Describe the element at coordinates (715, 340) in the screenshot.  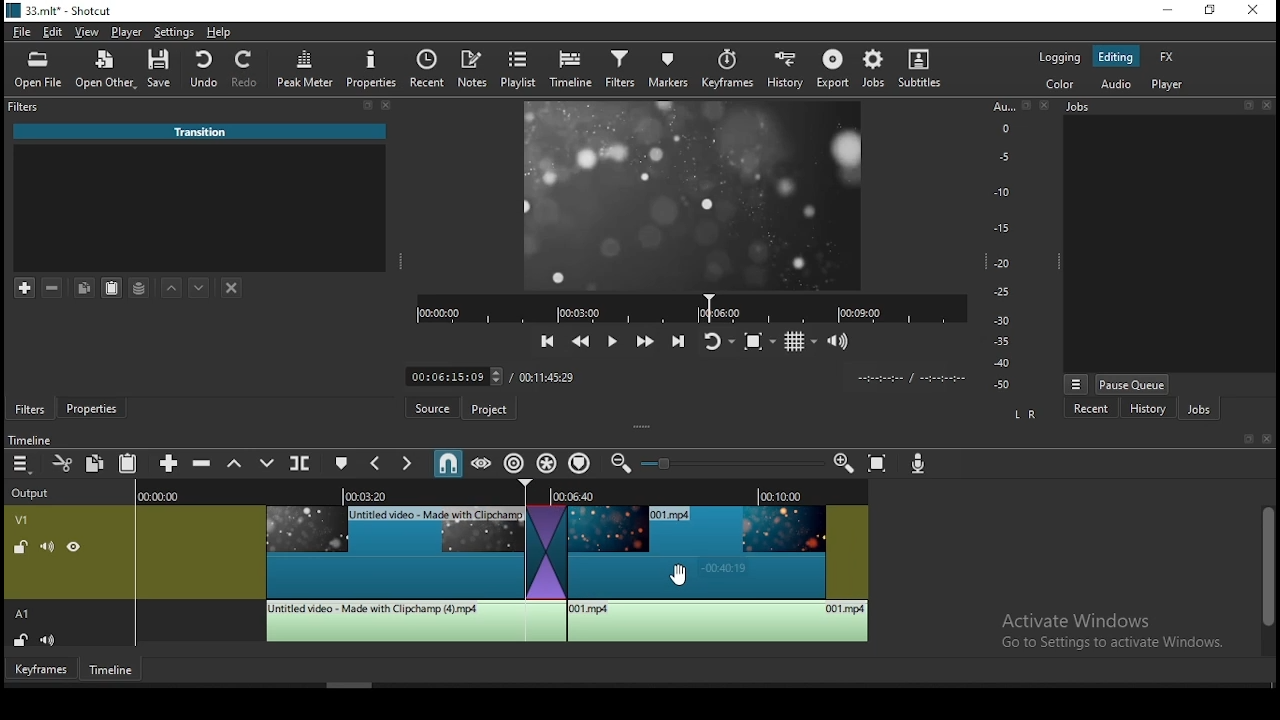
I see `toggle player looping` at that location.